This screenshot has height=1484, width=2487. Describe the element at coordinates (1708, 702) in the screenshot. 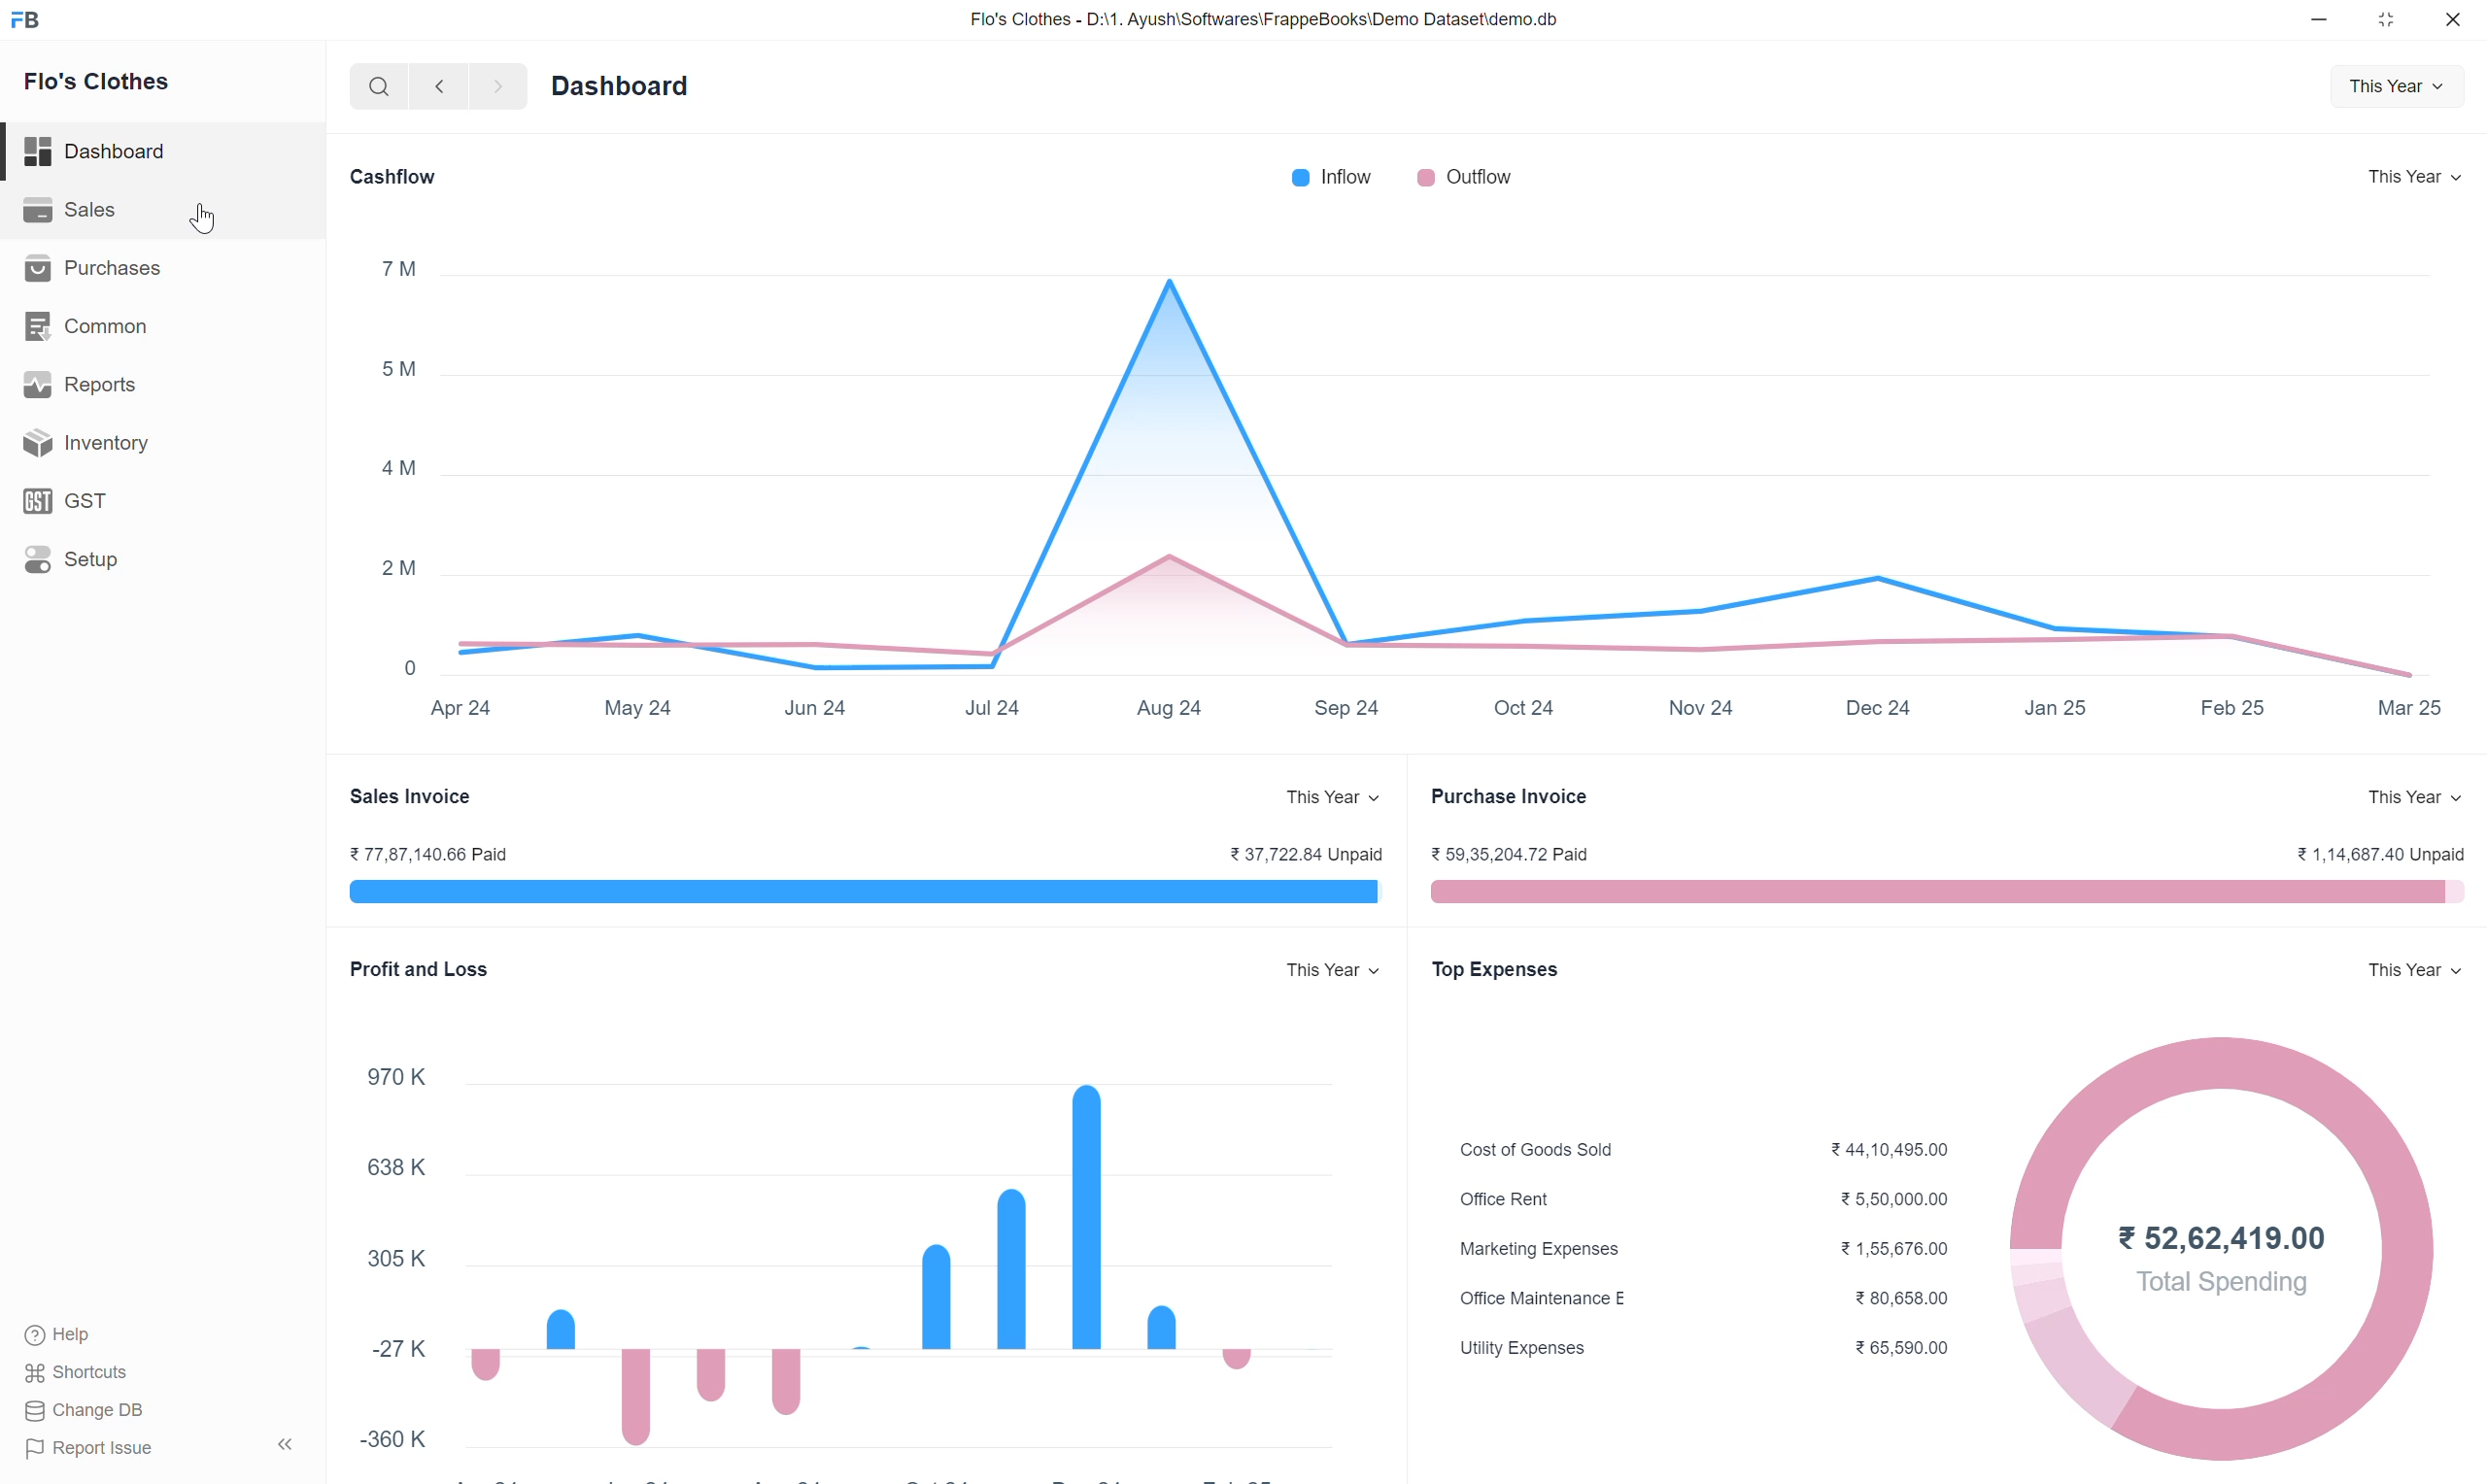

I see `Nov 24` at that location.